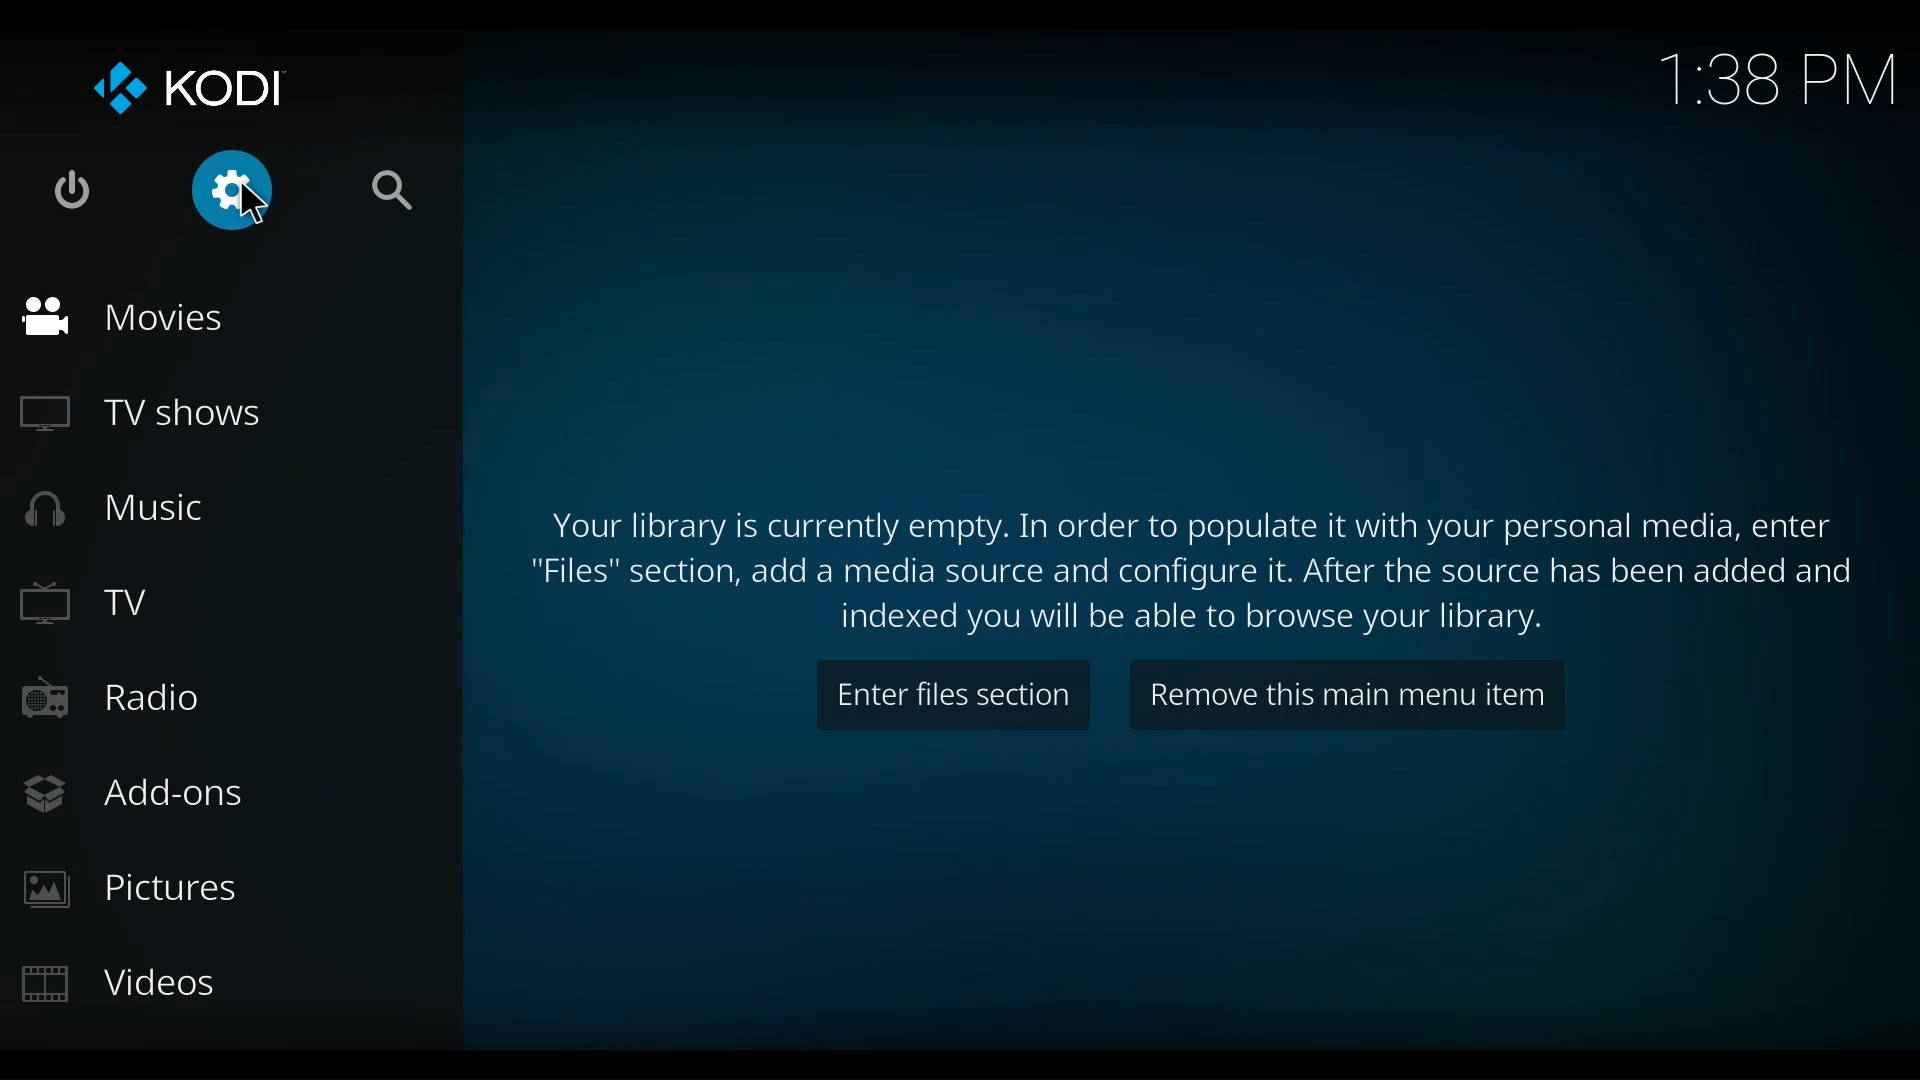 This screenshot has width=1920, height=1080. I want to click on Add-ons, so click(139, 797).